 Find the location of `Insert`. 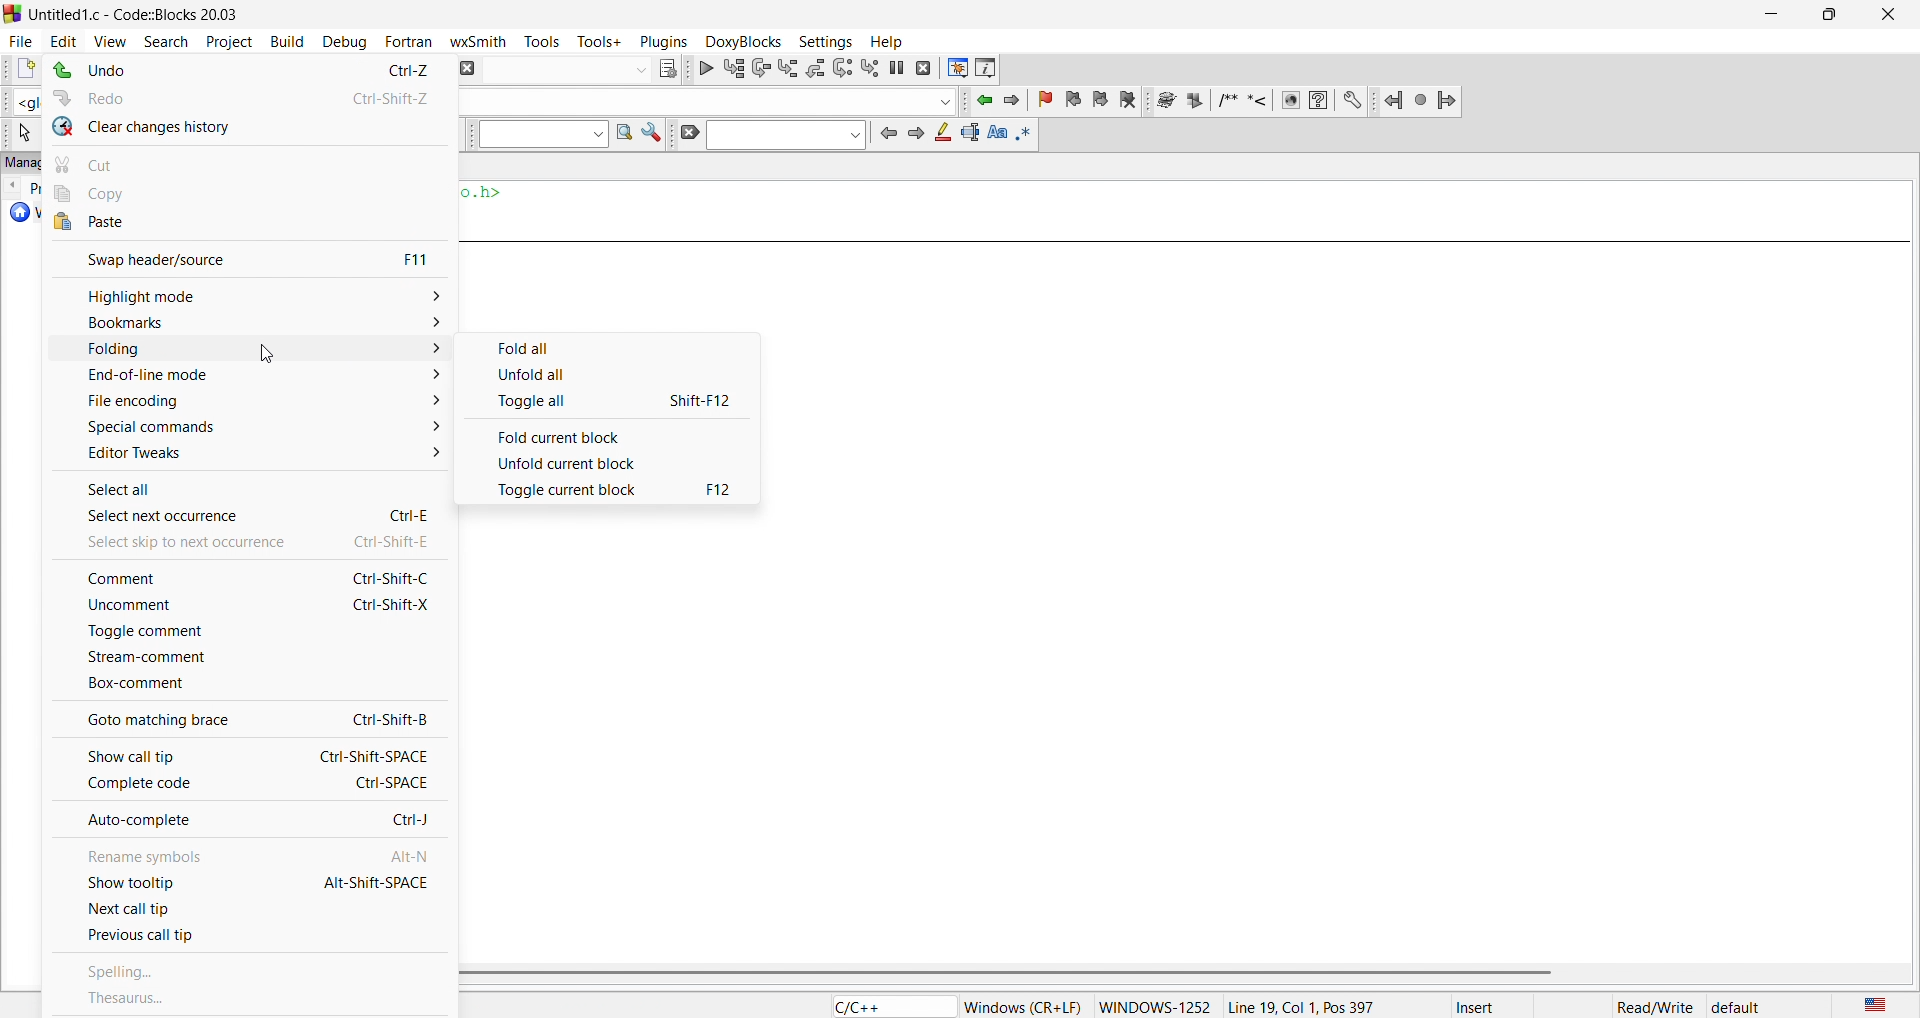

Insert is located at coordinates (1493, 1006).